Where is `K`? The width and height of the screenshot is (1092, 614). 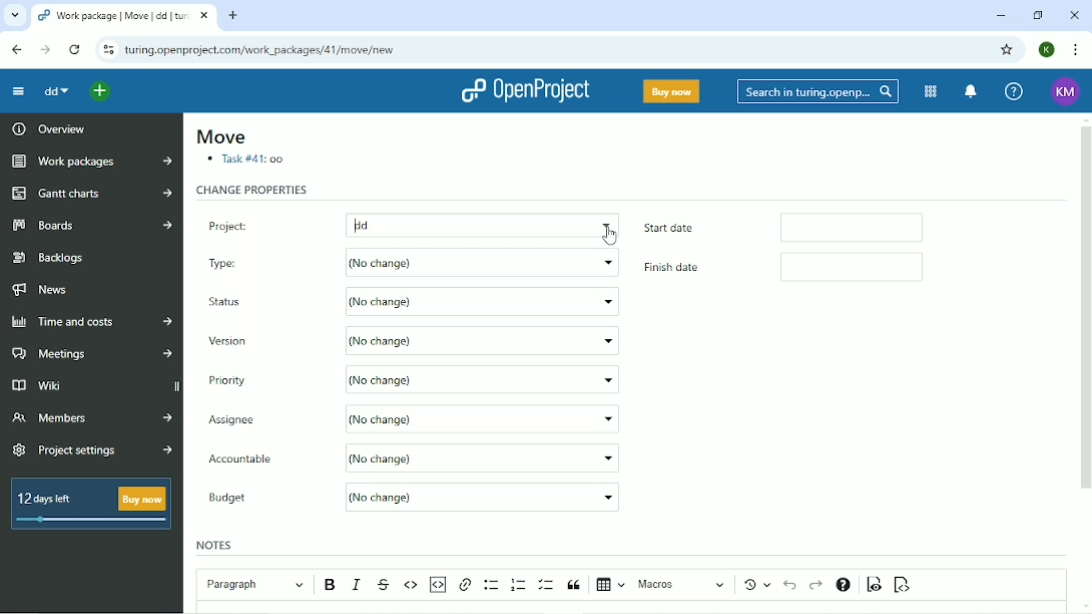
K is located at coordinates (1048, 49).